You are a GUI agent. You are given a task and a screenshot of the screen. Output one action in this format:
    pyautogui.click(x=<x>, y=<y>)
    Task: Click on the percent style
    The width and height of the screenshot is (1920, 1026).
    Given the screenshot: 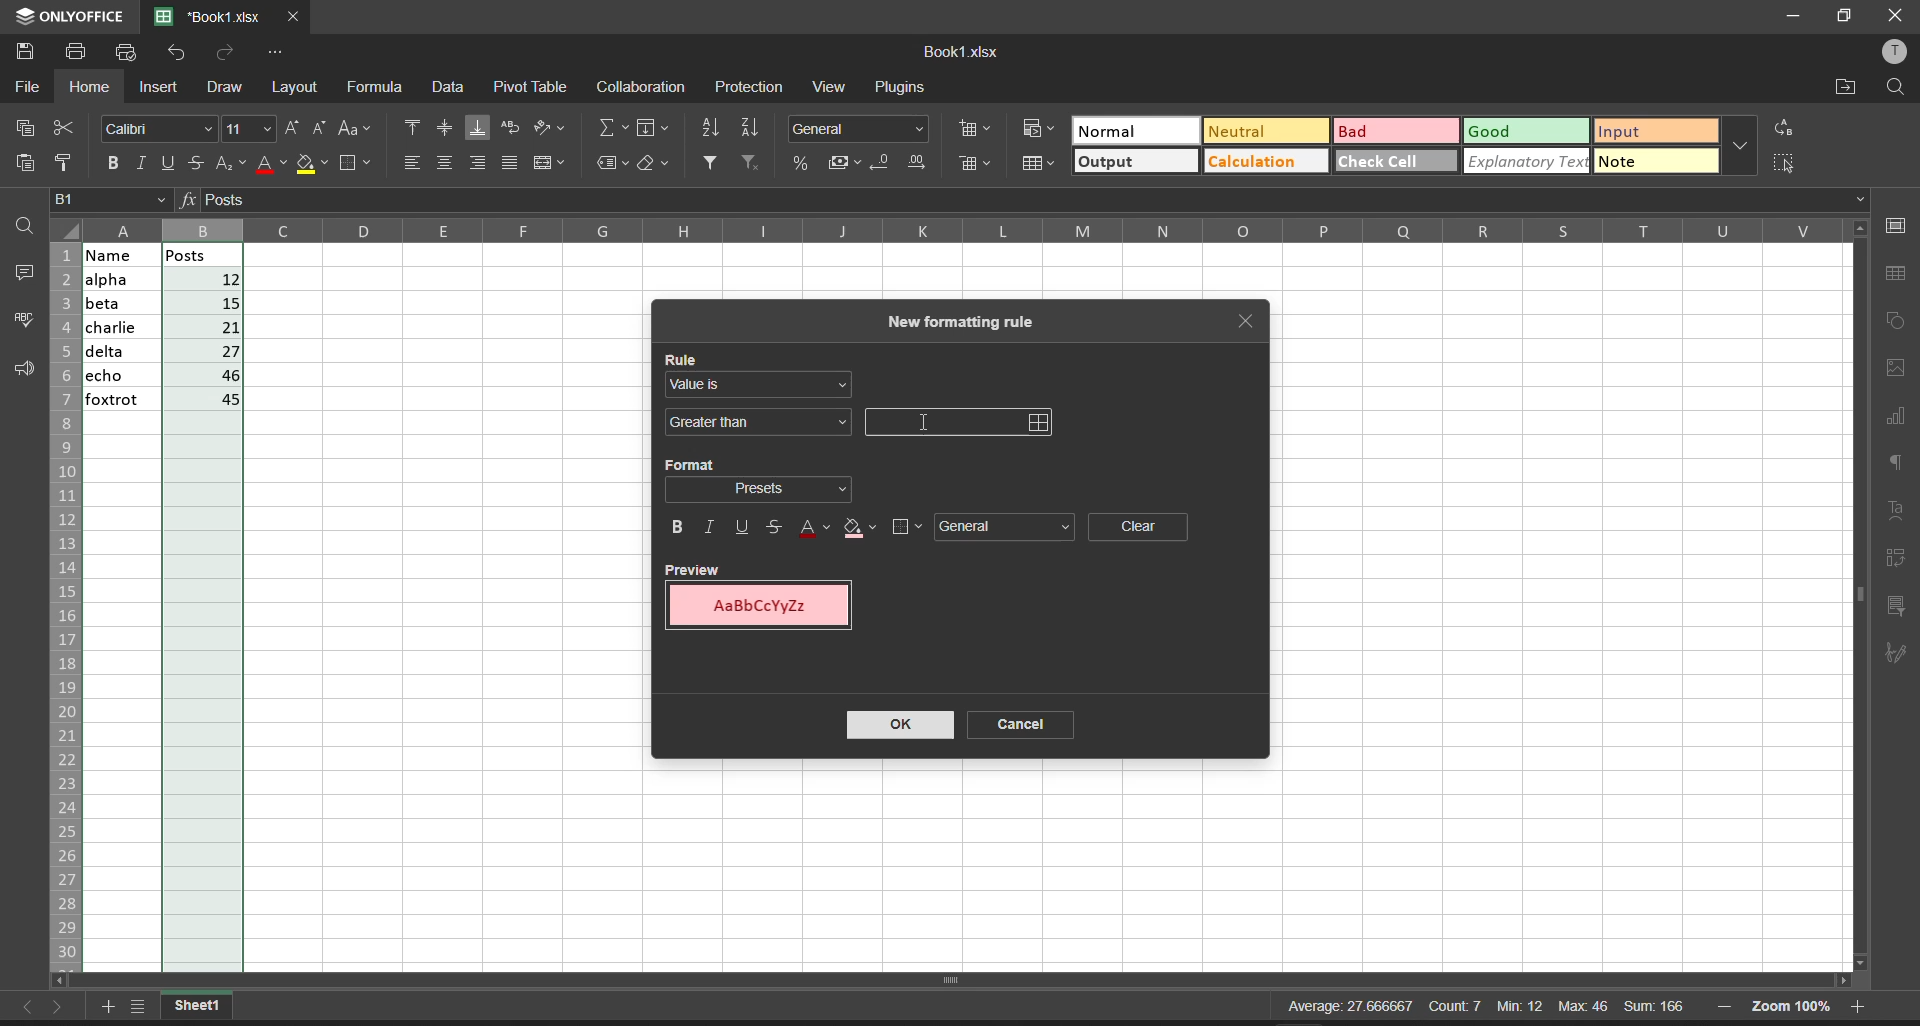 What is the action you would take?
    pyautogui.click(x=800, y=165)
    